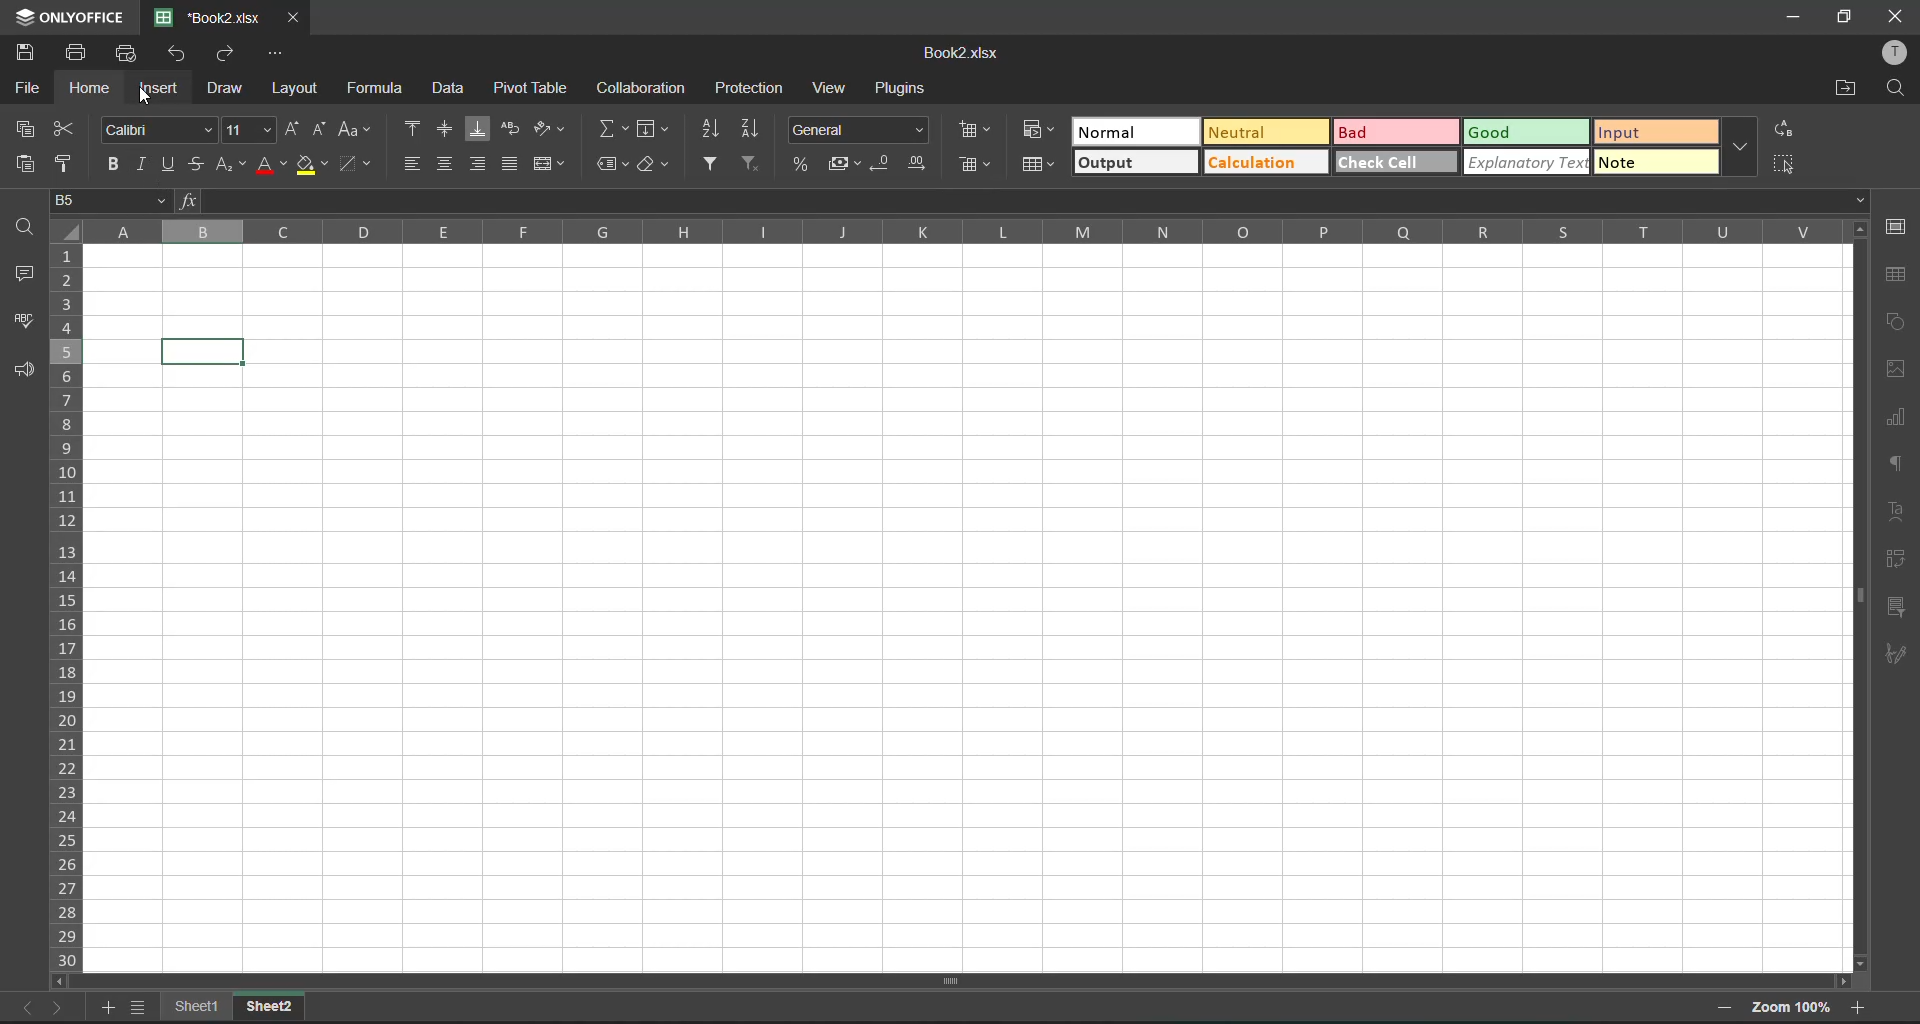 This screenshot has width=1920, height=1024. I want to click on accounting, so click(844, 165).